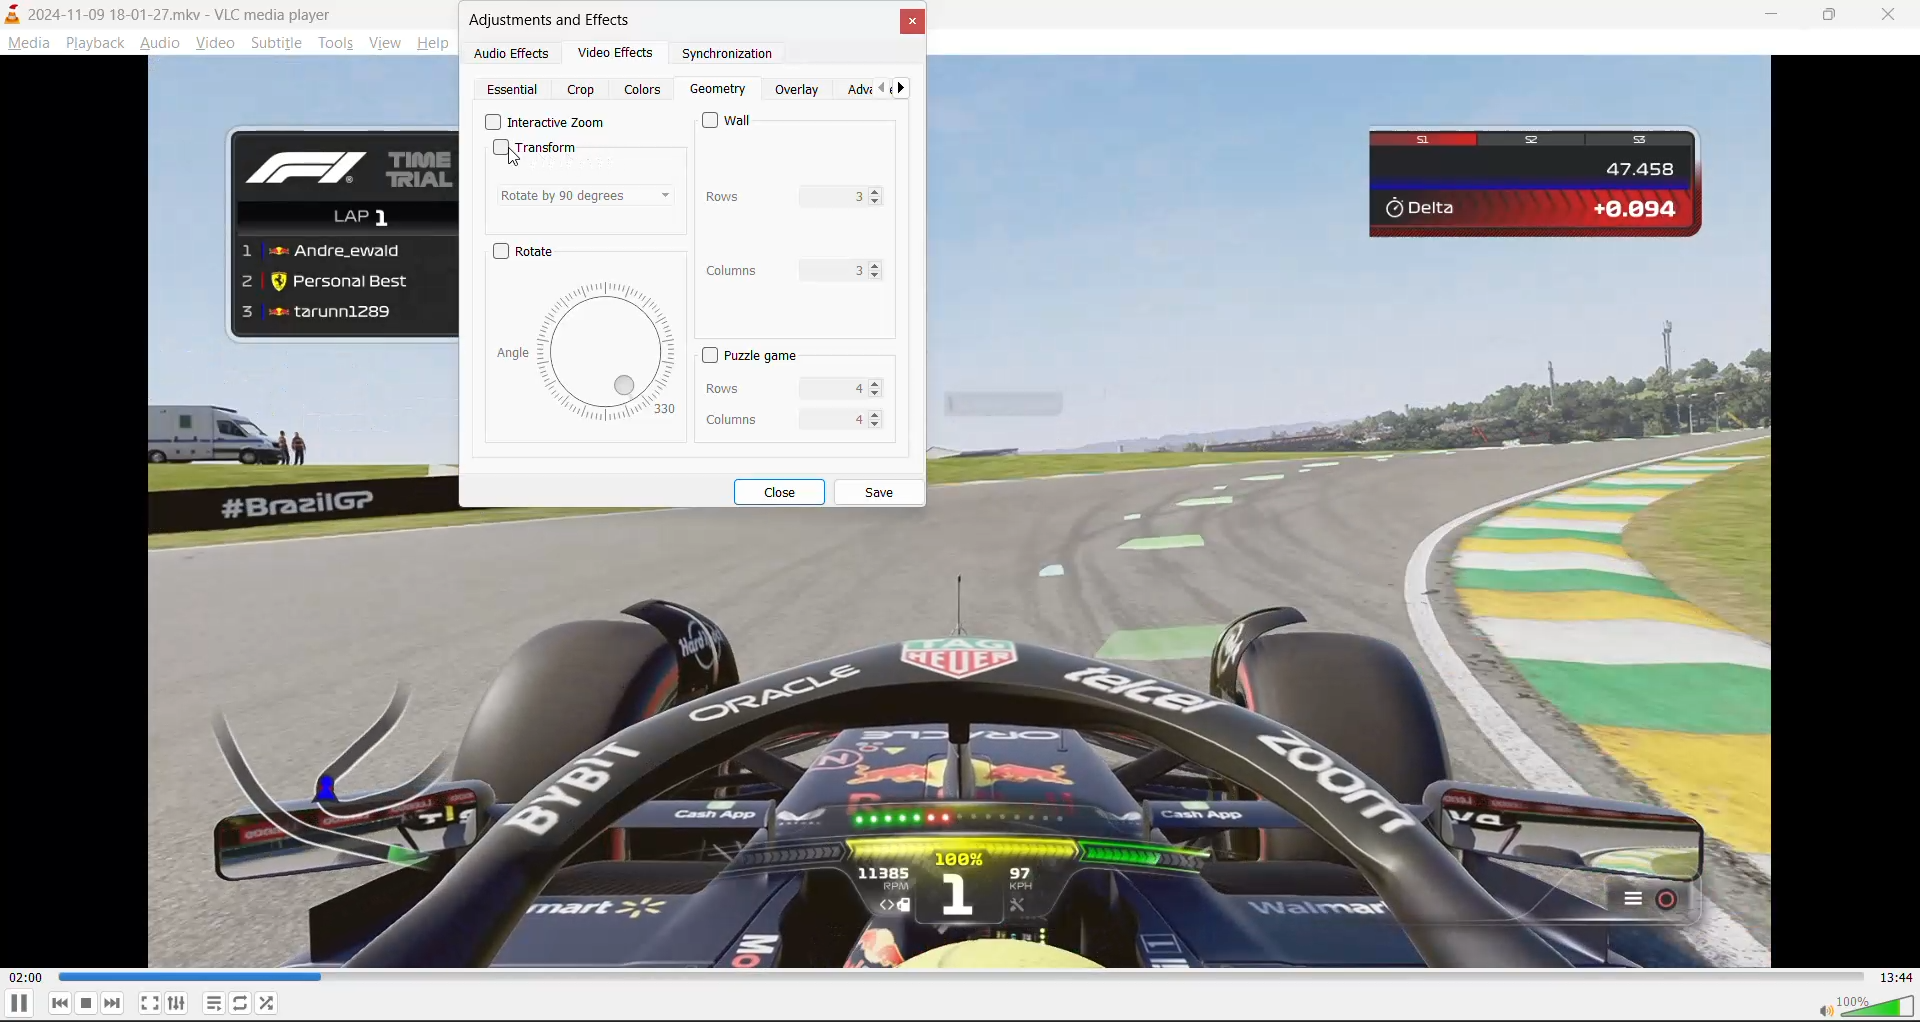  Describe the element at coordinates (545, 121) in the screenshot. I see `interactive zoom` at that location.